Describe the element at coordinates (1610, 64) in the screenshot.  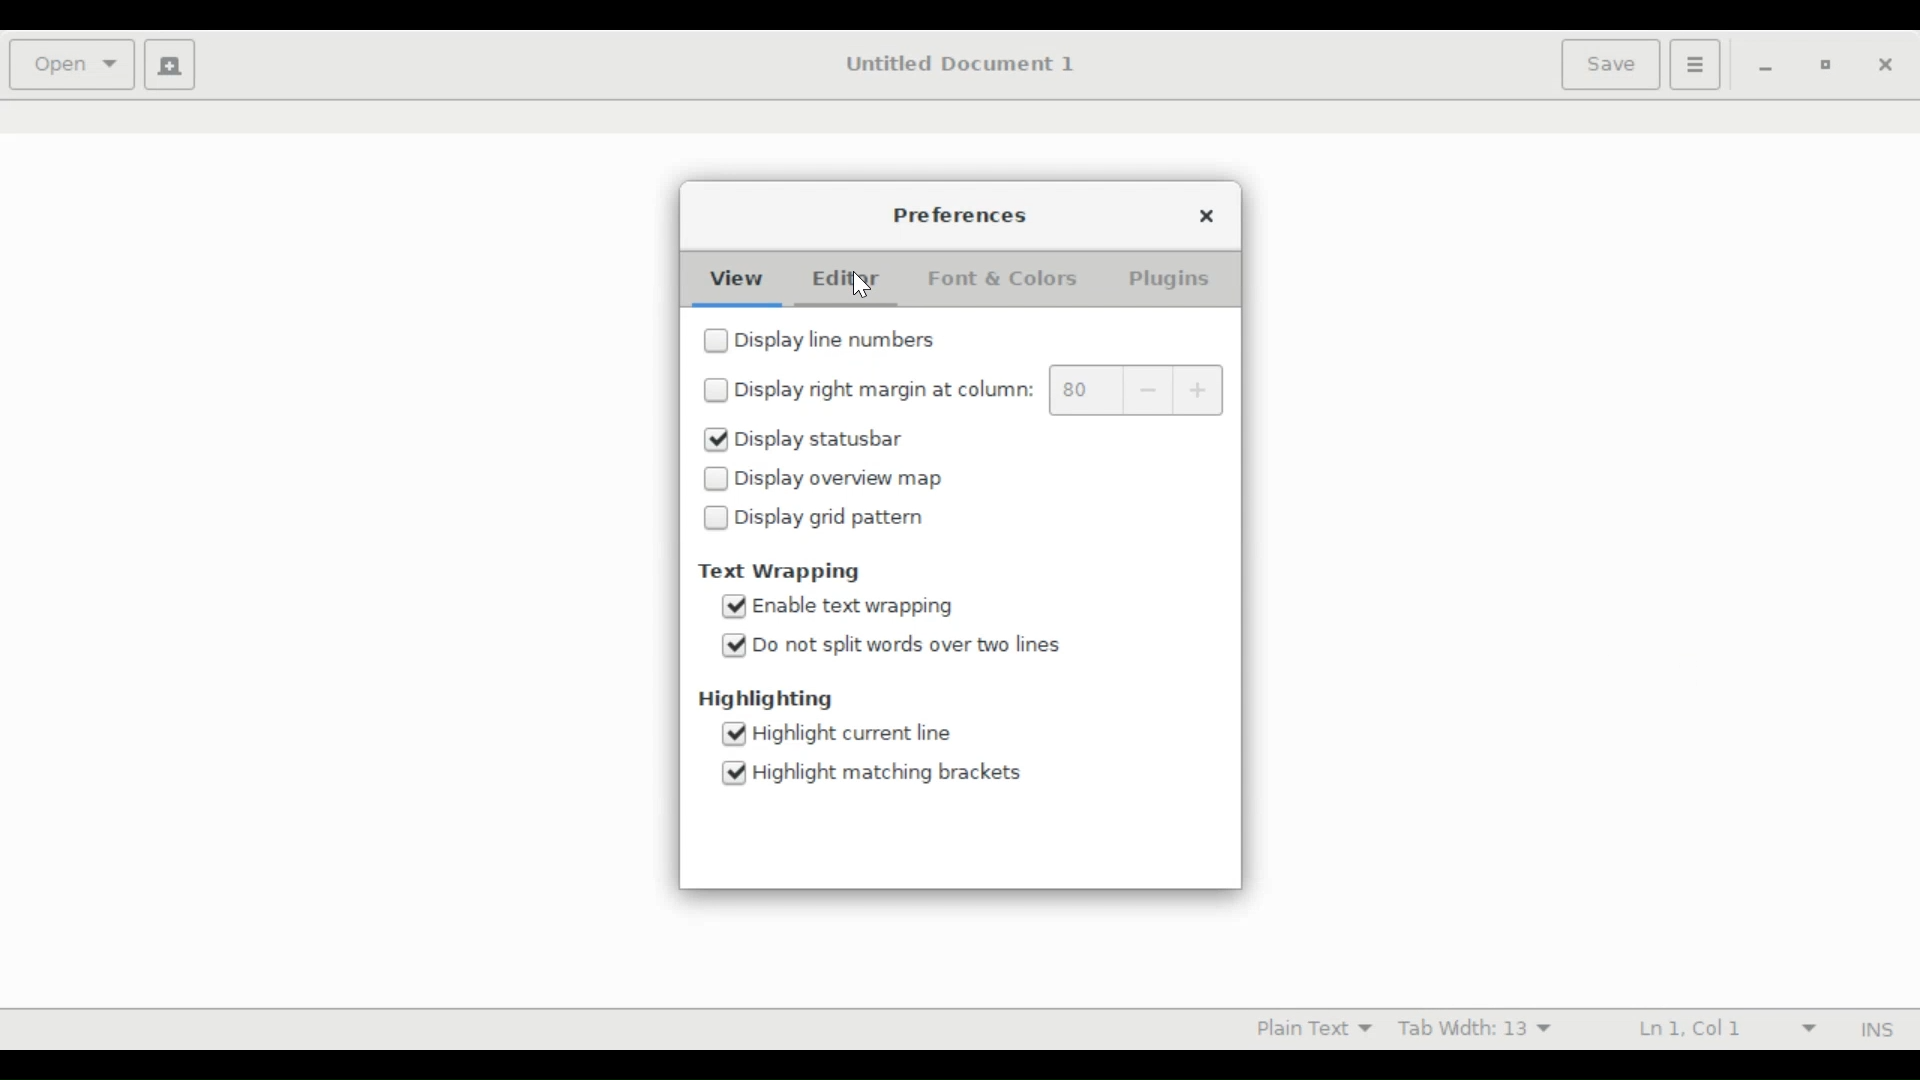
I see `Save` at that location.